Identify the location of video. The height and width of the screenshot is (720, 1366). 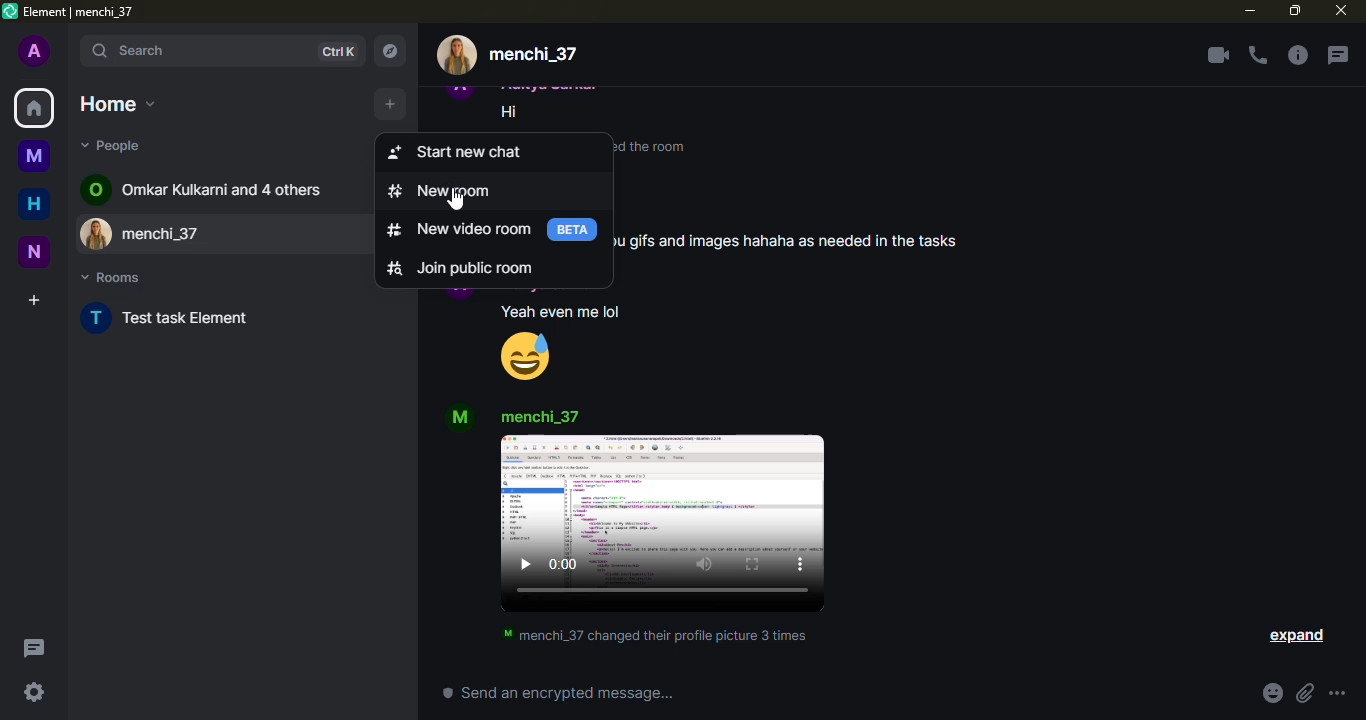
(662, 523).